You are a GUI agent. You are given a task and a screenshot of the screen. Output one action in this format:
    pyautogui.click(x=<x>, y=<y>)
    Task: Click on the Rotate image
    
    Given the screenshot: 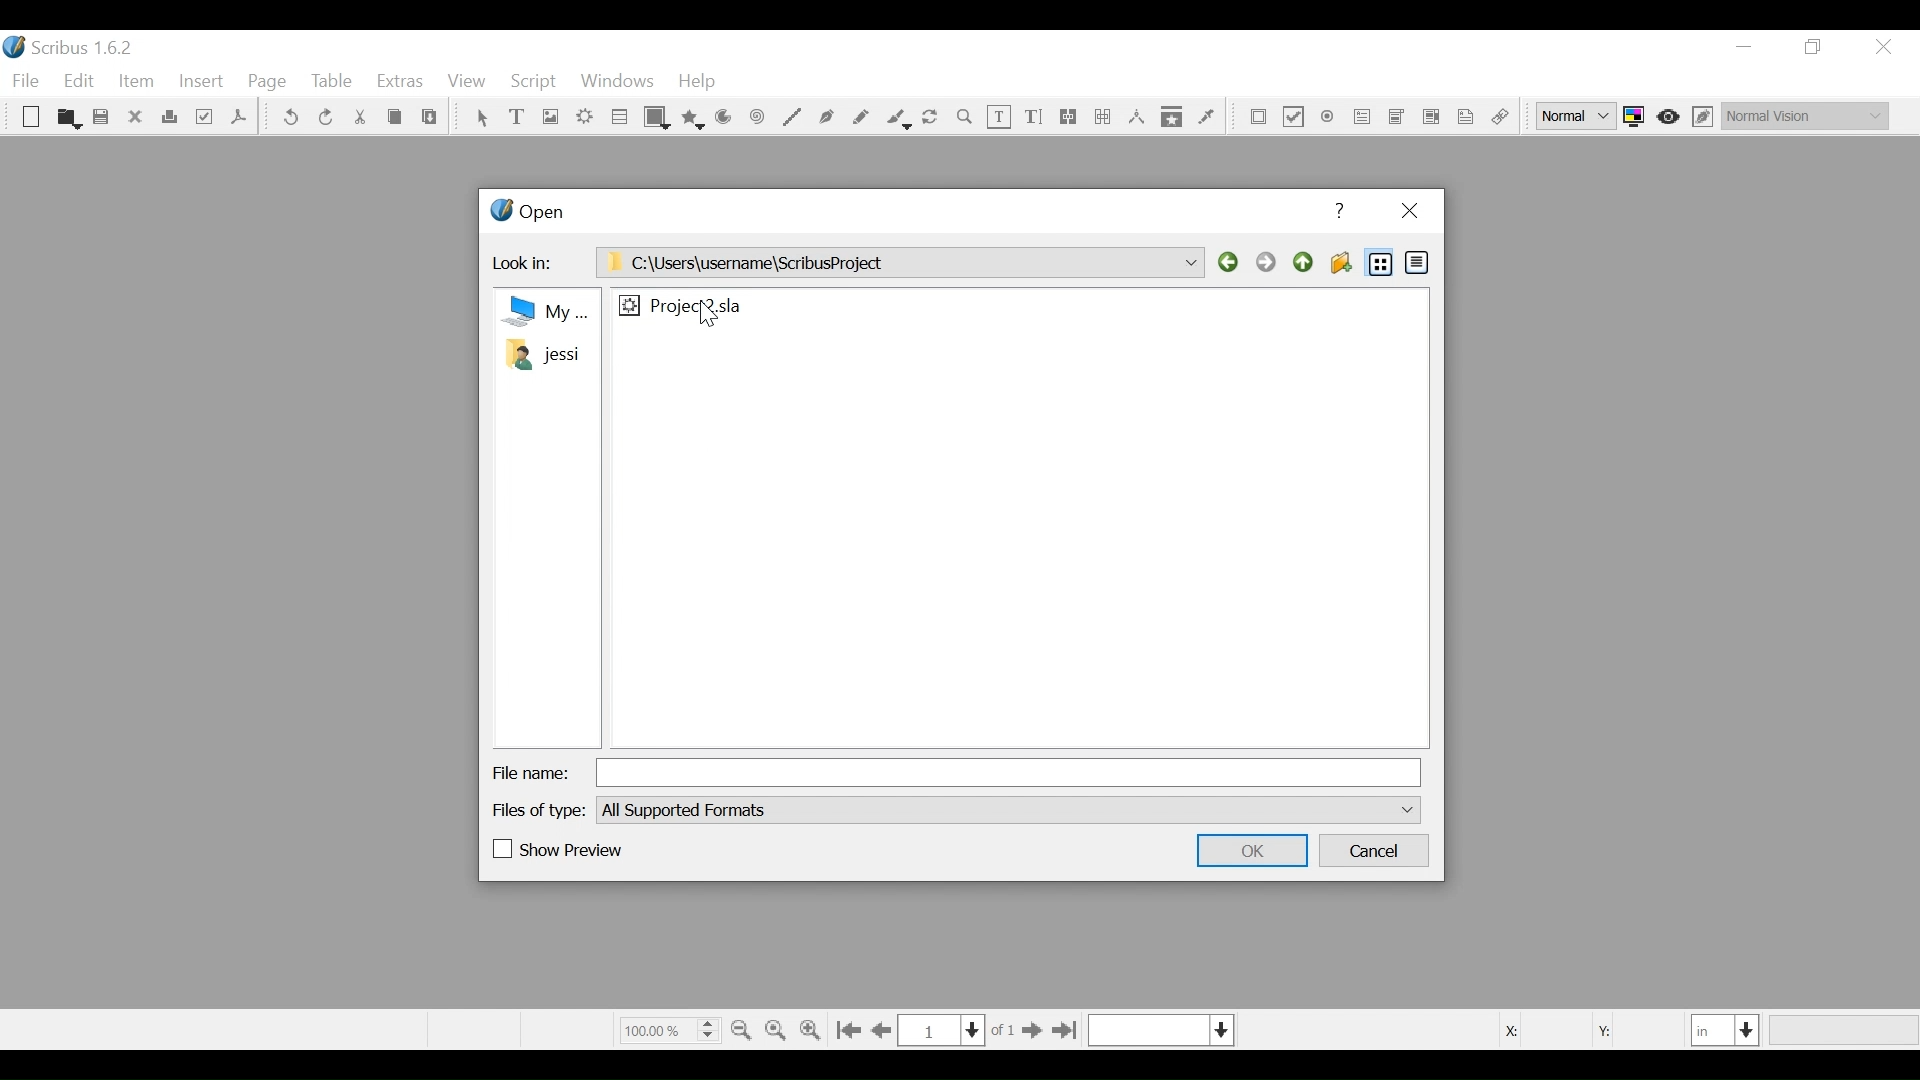 What is the action you would take?
    pyautogui.click(x=932, y=118)
    